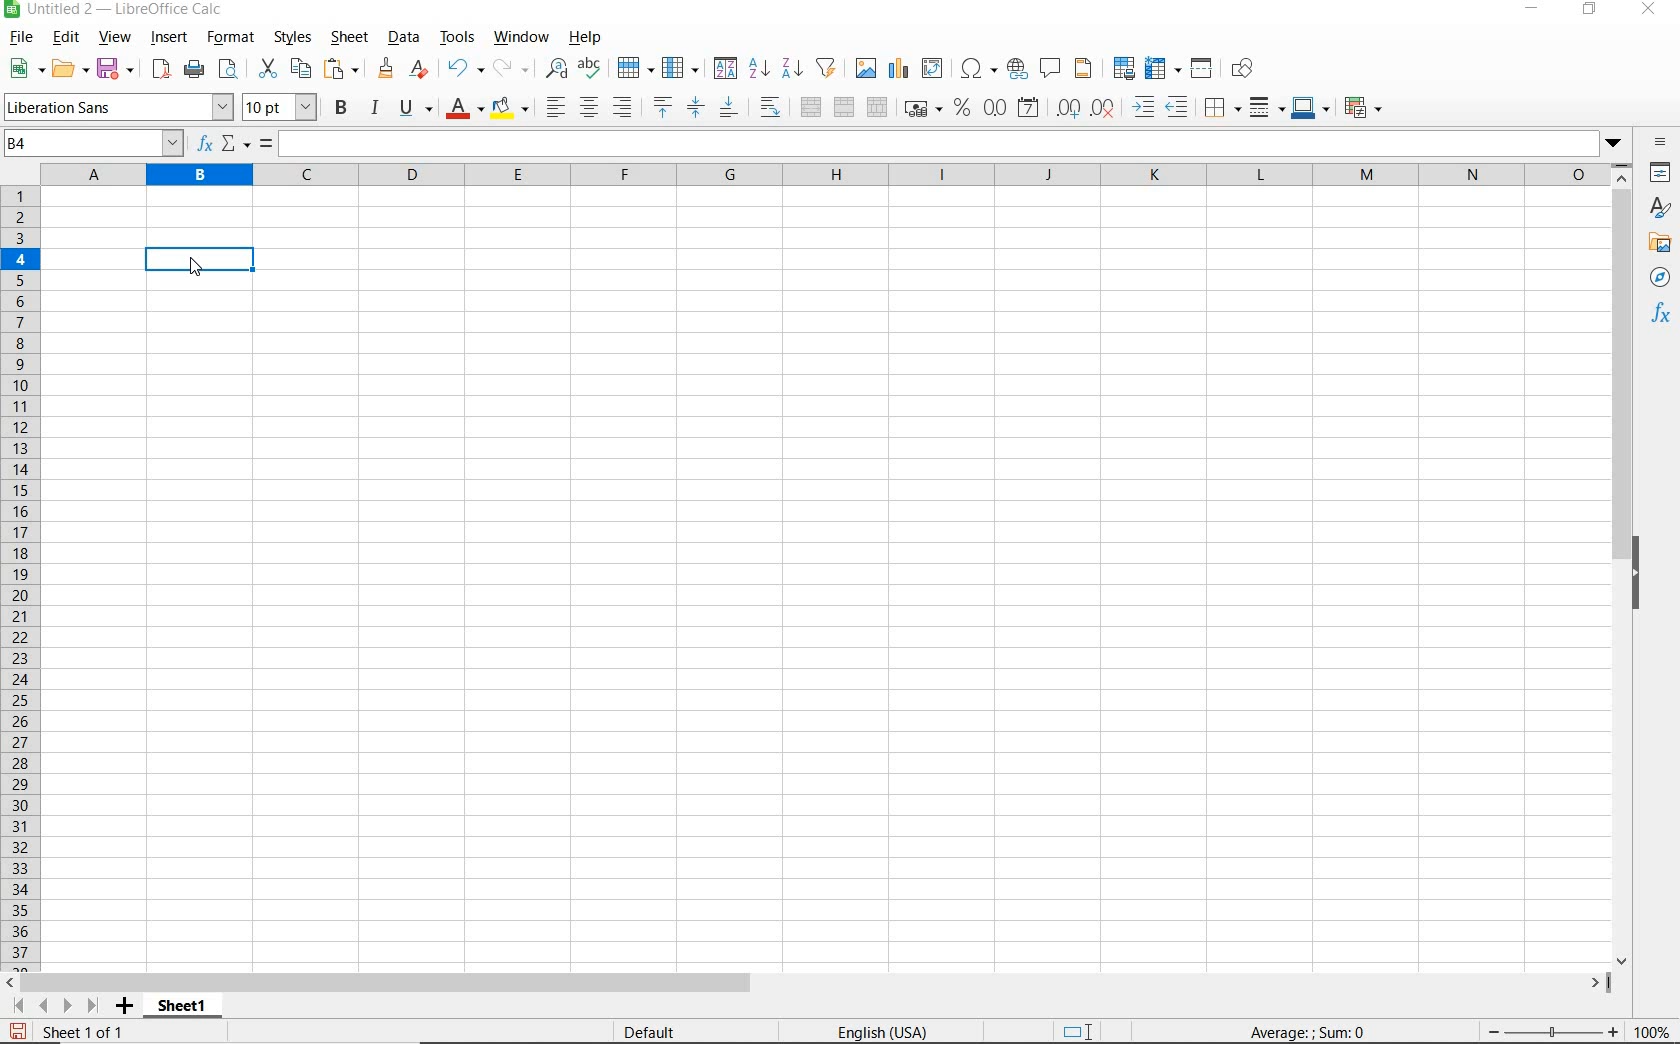  I want to click on columns, so click(827, 174).